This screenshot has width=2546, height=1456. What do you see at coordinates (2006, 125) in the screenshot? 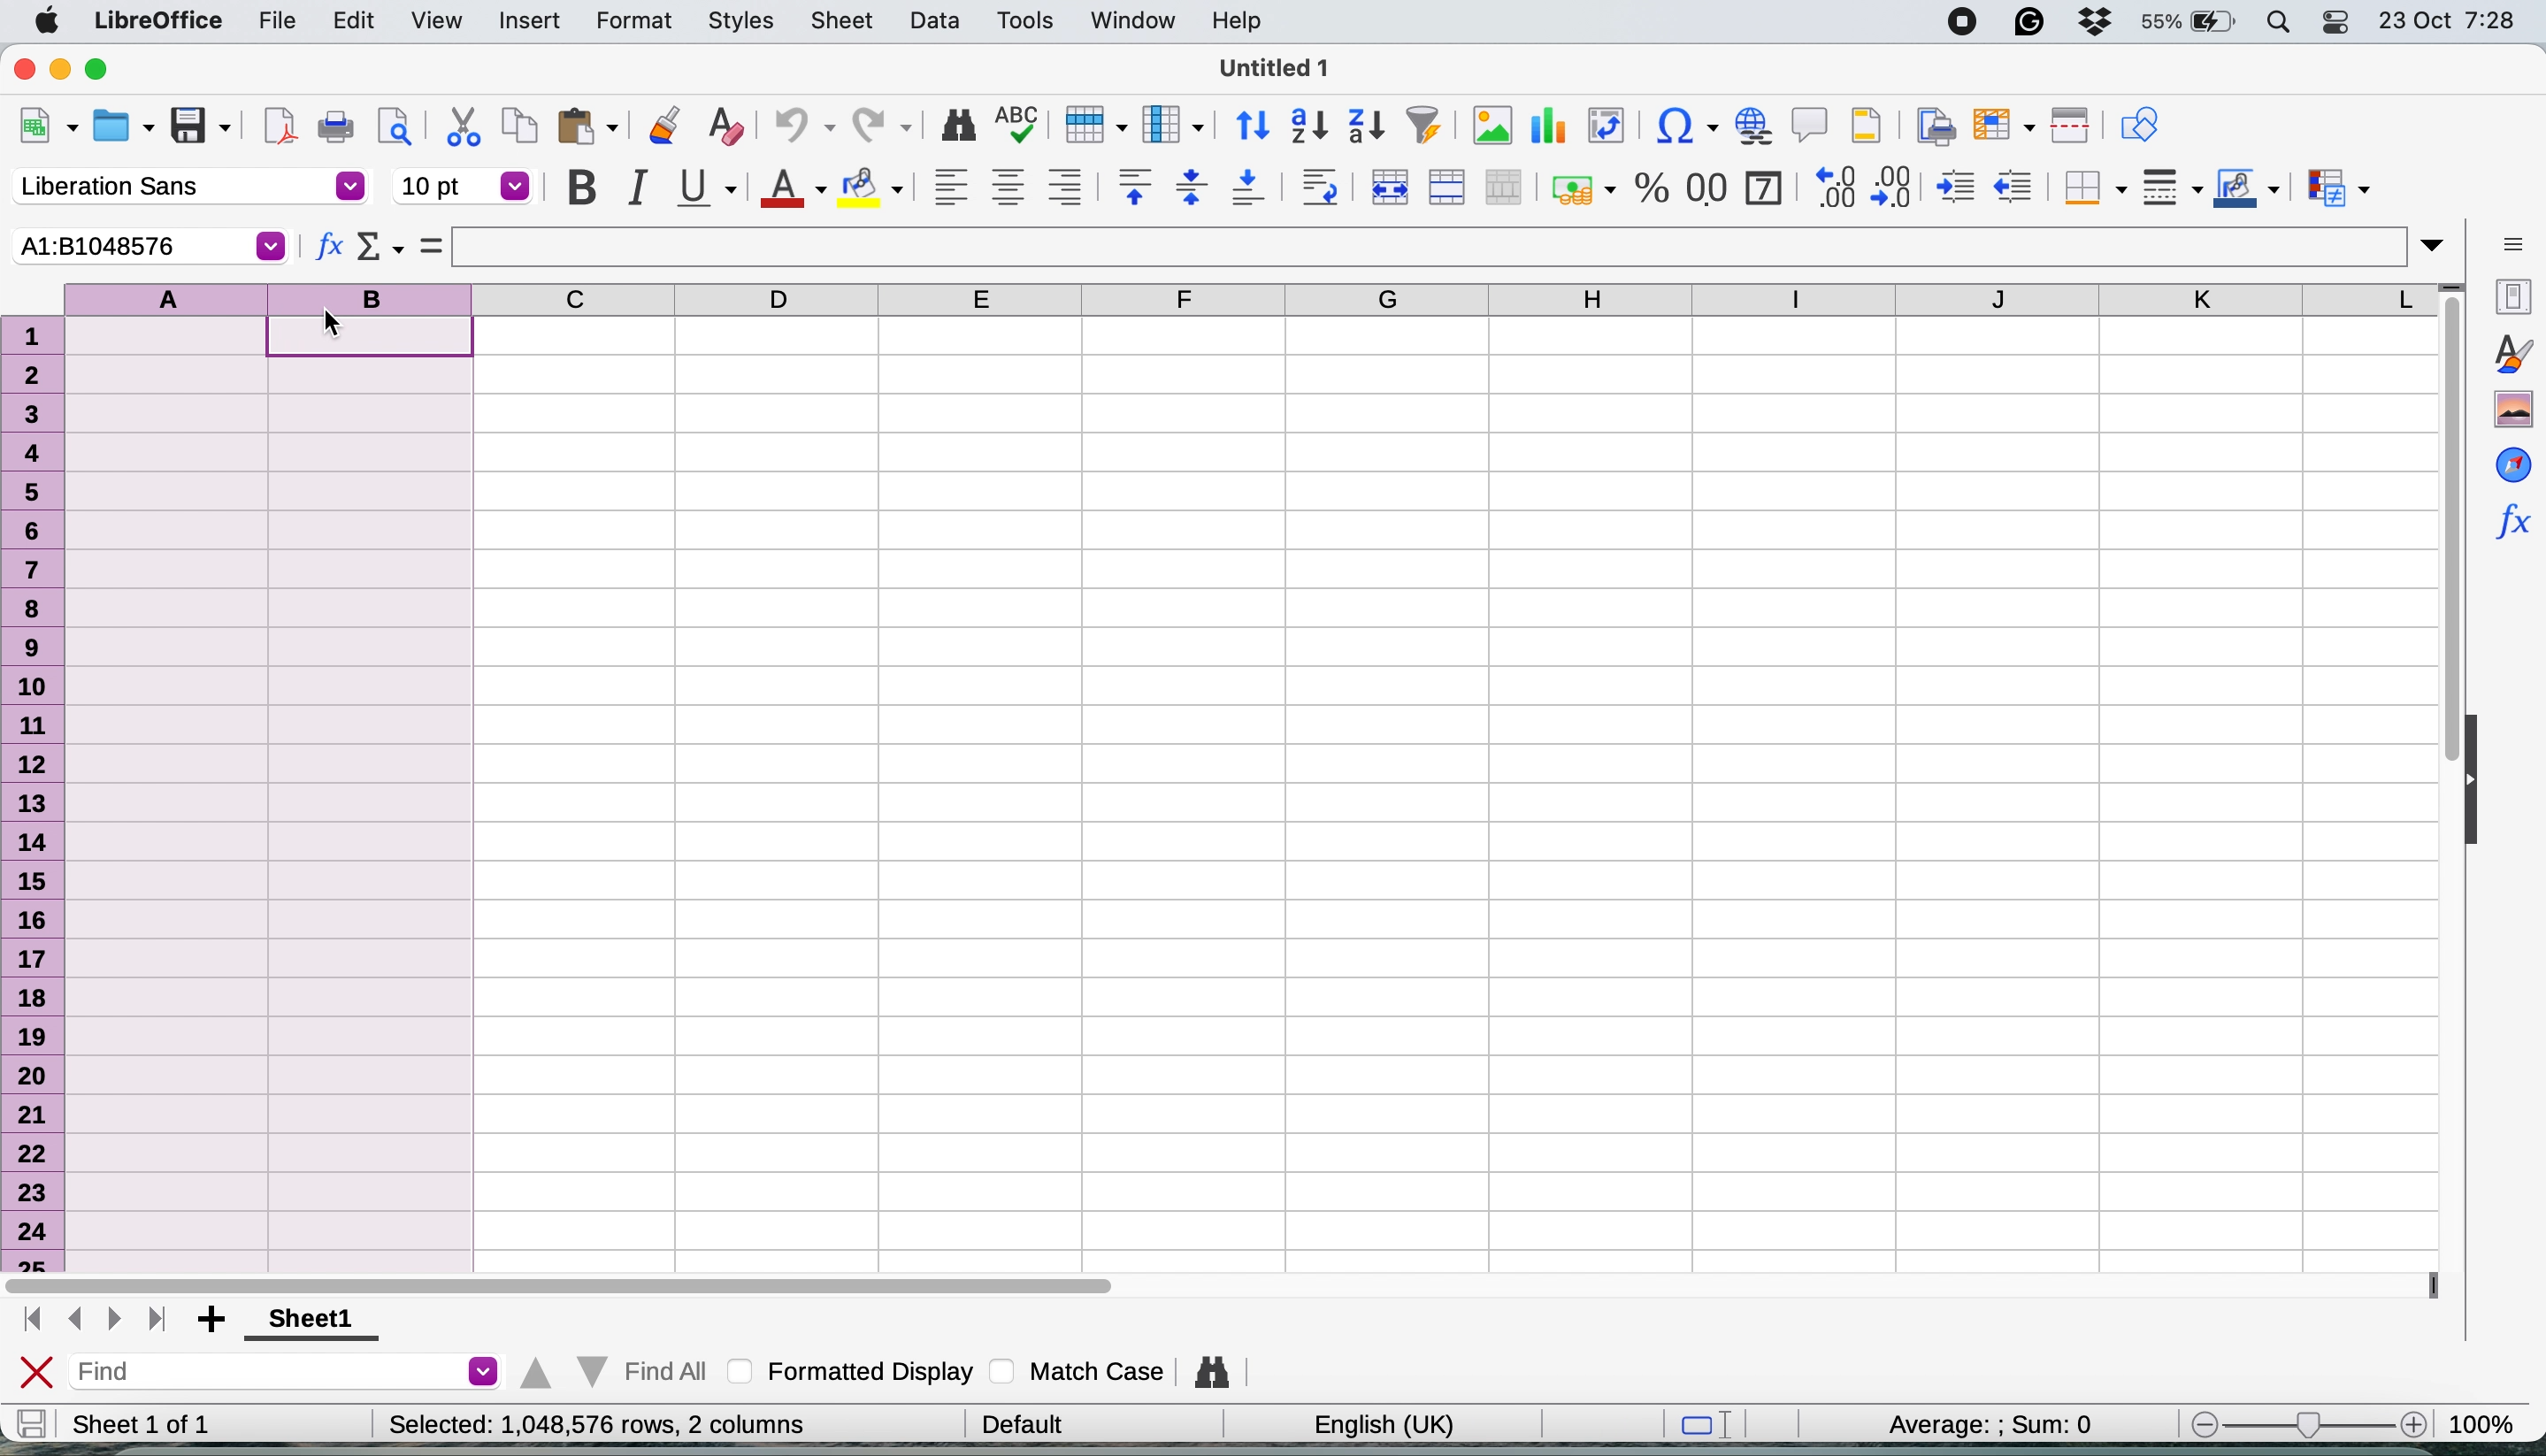
I see `freeze rows and columnbs` at bounding box center [2006, 125].